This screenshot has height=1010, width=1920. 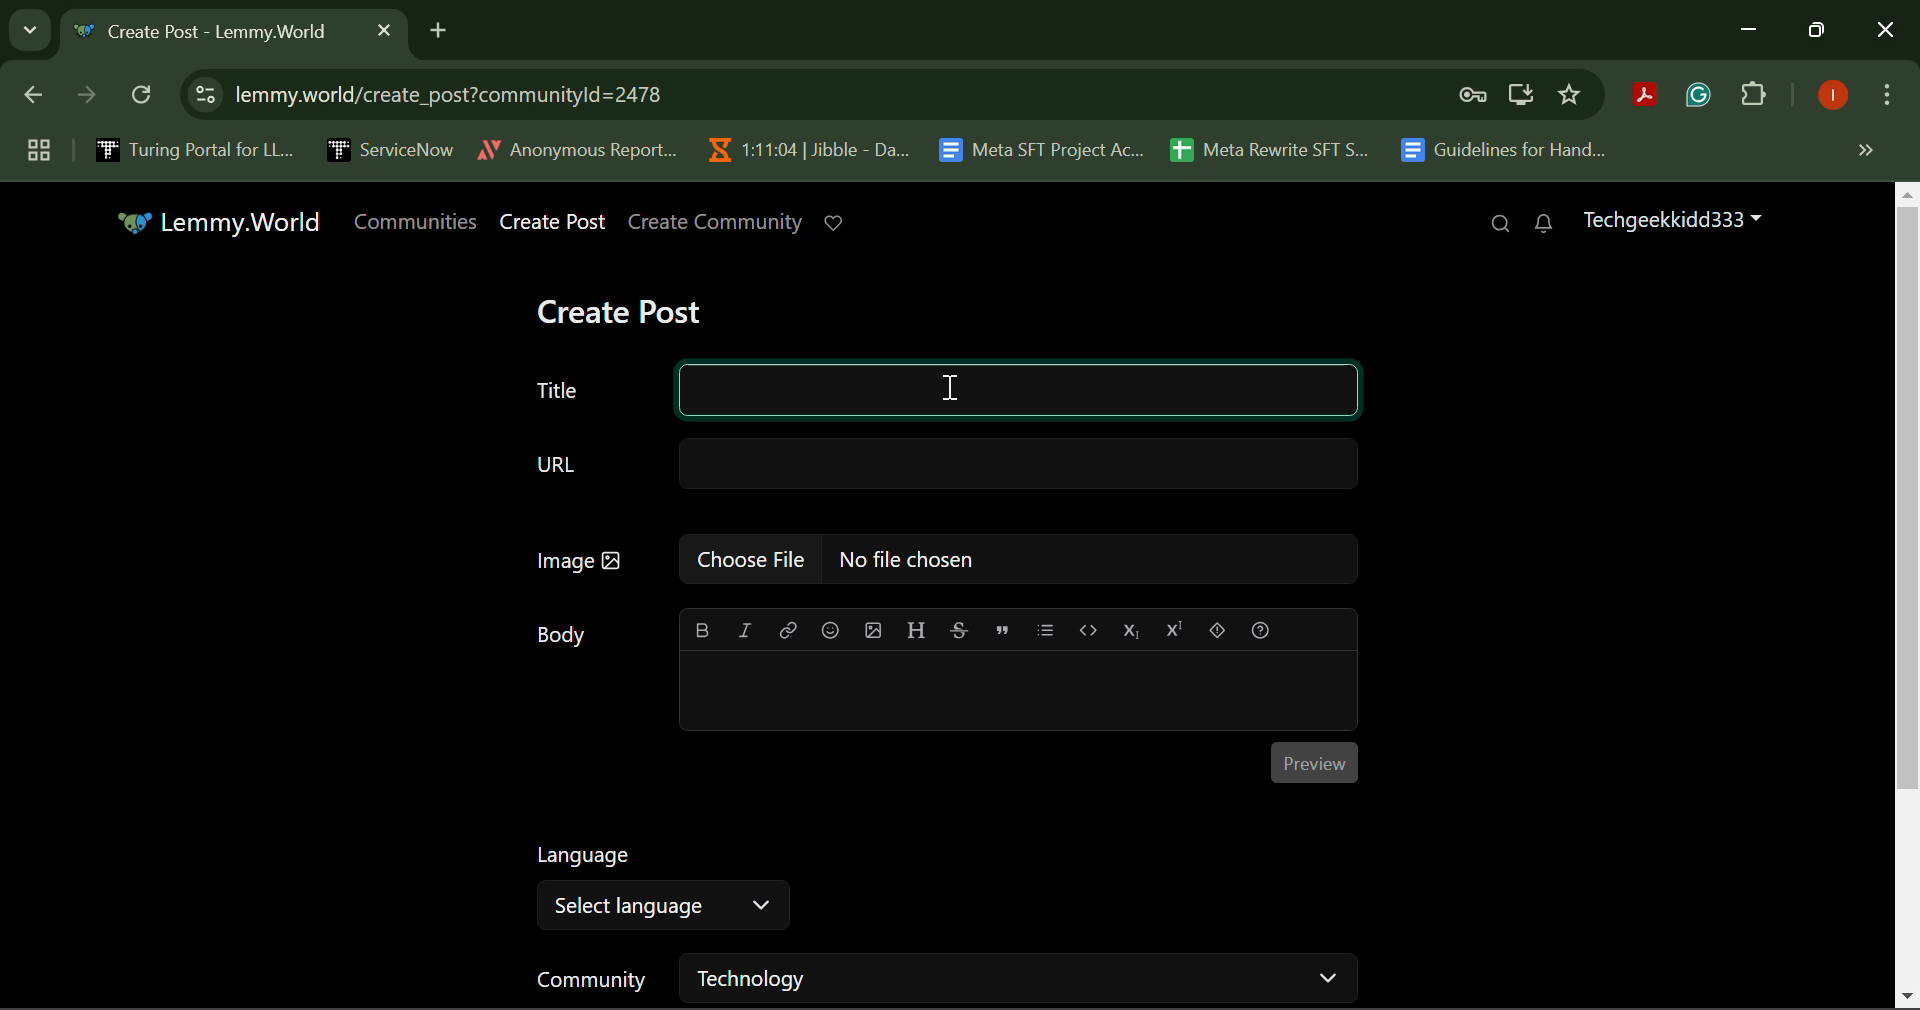 I want to click on spoiler, so click(x=1218, y=630).